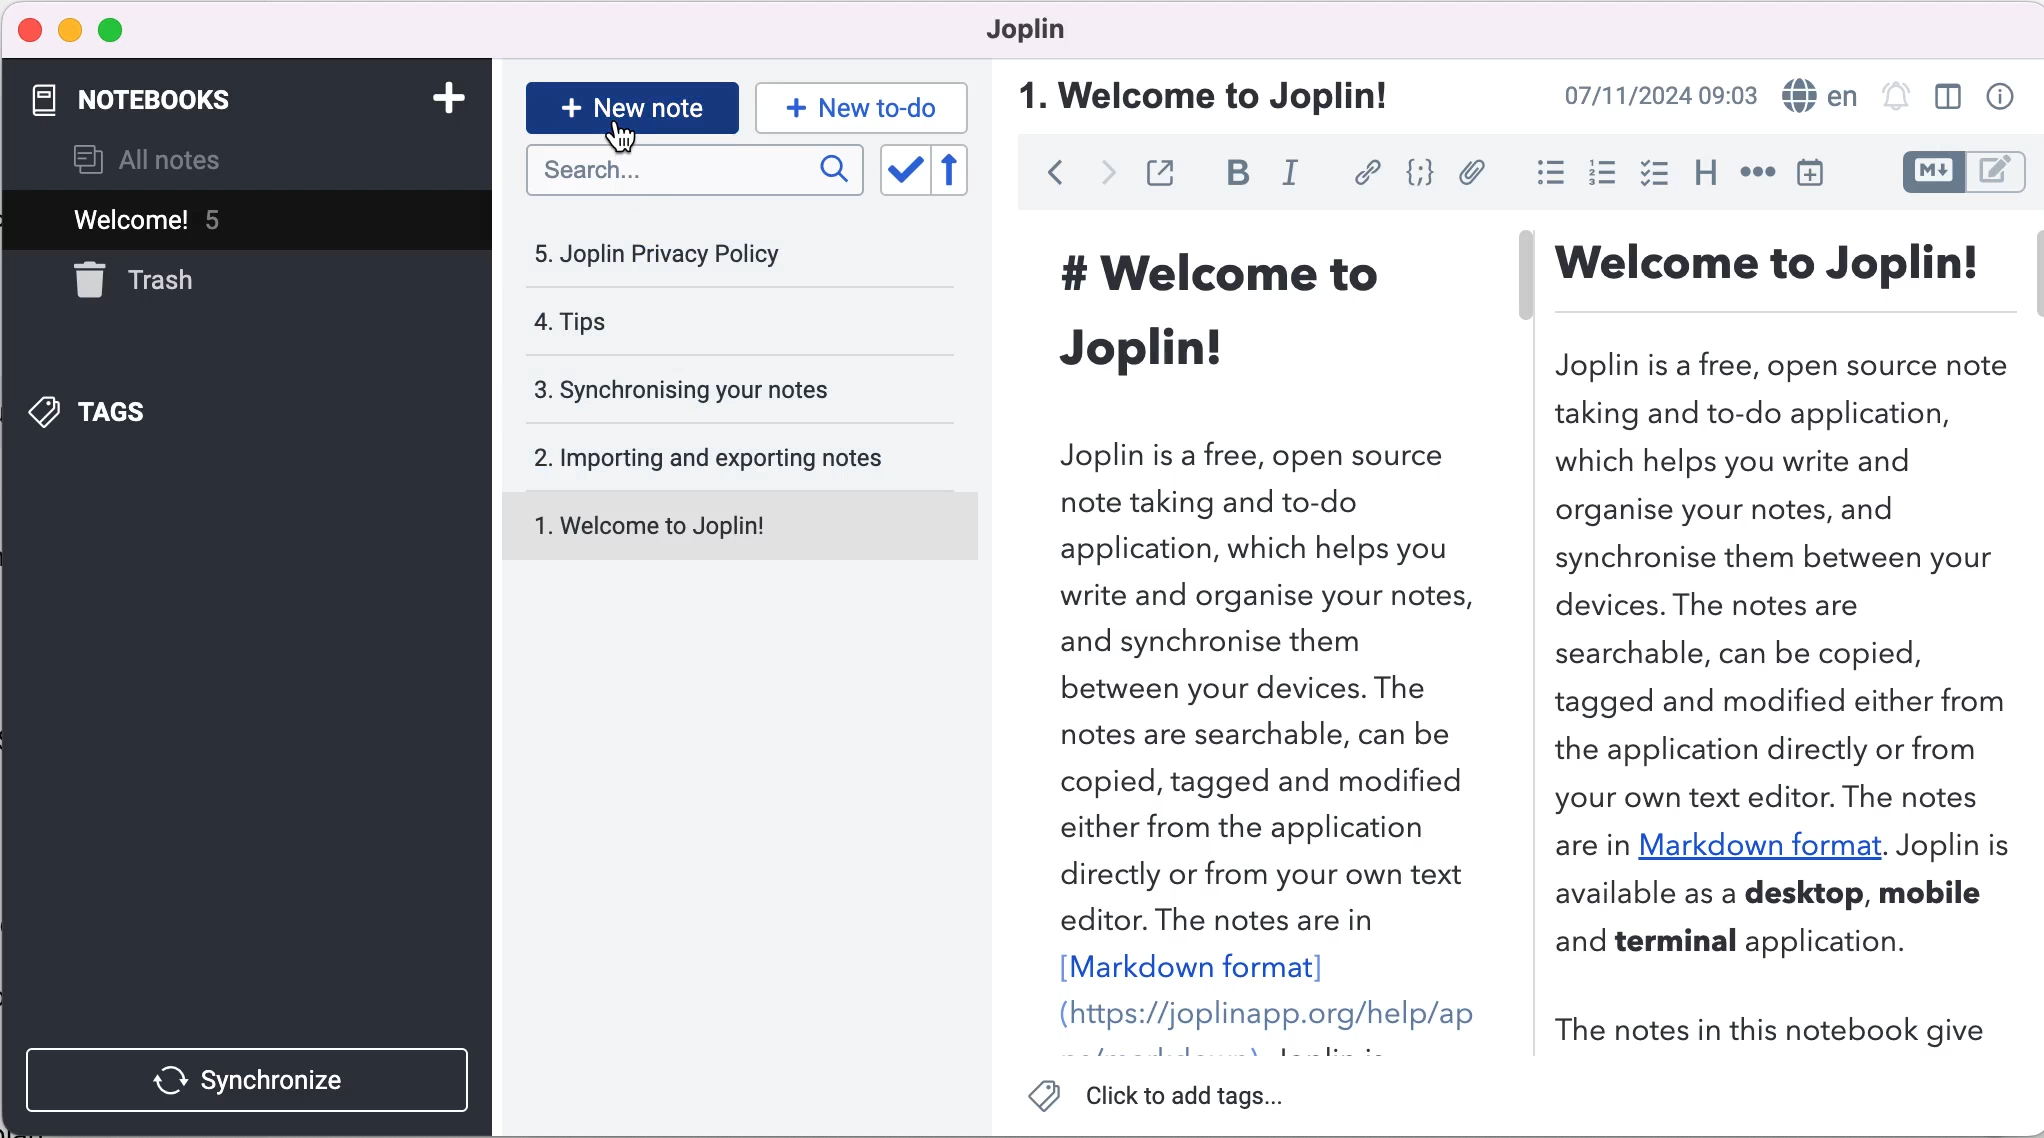  What do you see at coordinates (671, 253) in the screenshot?
I see `joplin privacy policy` at bounding box center [671, 253].